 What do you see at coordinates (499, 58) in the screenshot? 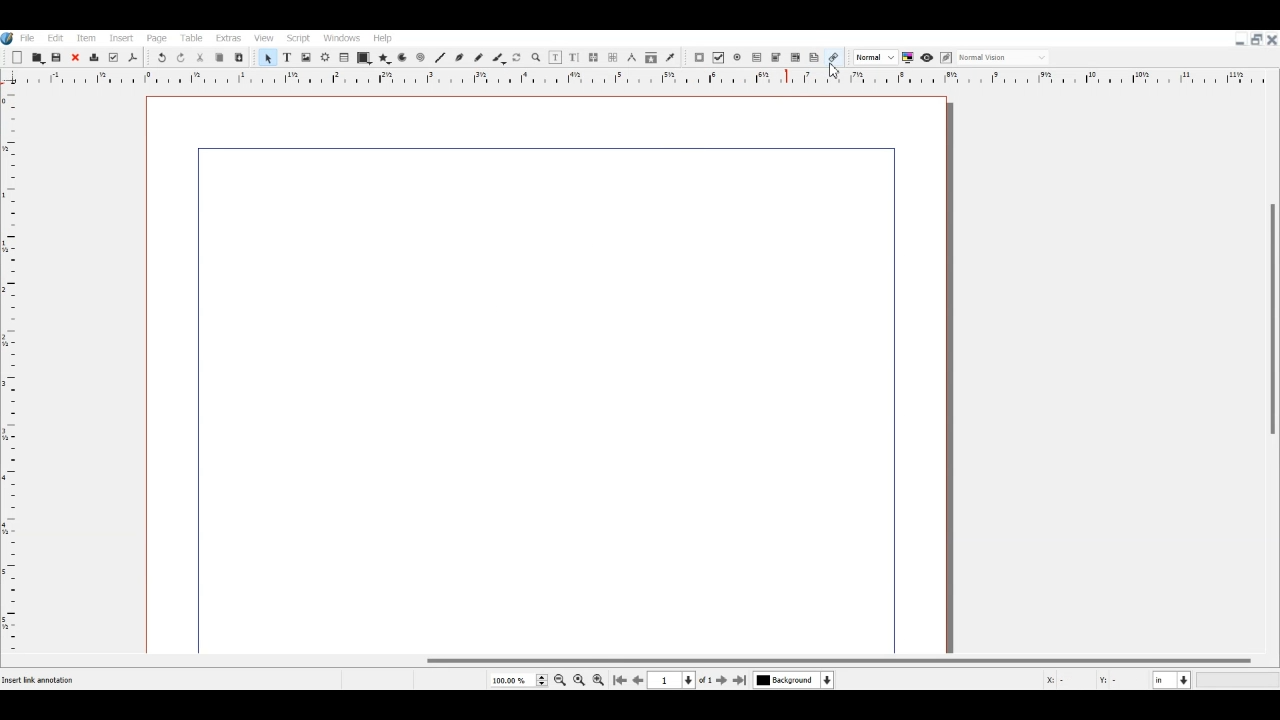
I see `Calligraphic line` at bounding box center [499, 58].